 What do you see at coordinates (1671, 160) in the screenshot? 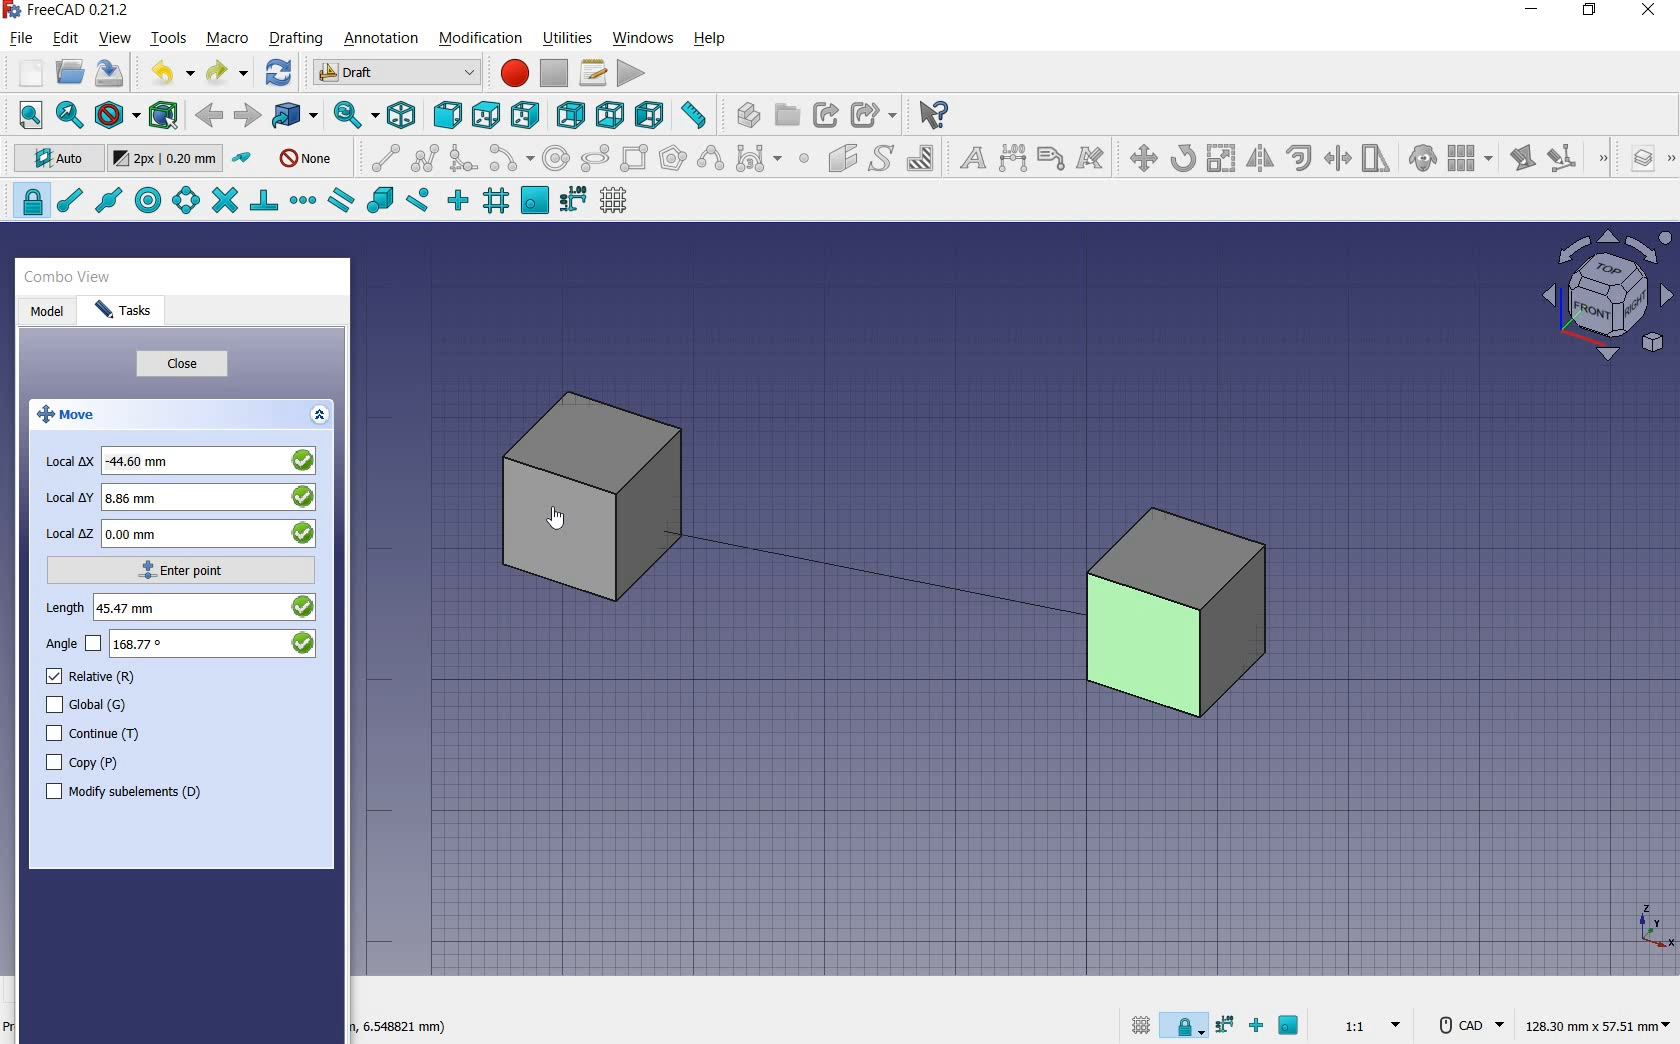
I see `draft utility tools` at bounding box center [1671, 160].